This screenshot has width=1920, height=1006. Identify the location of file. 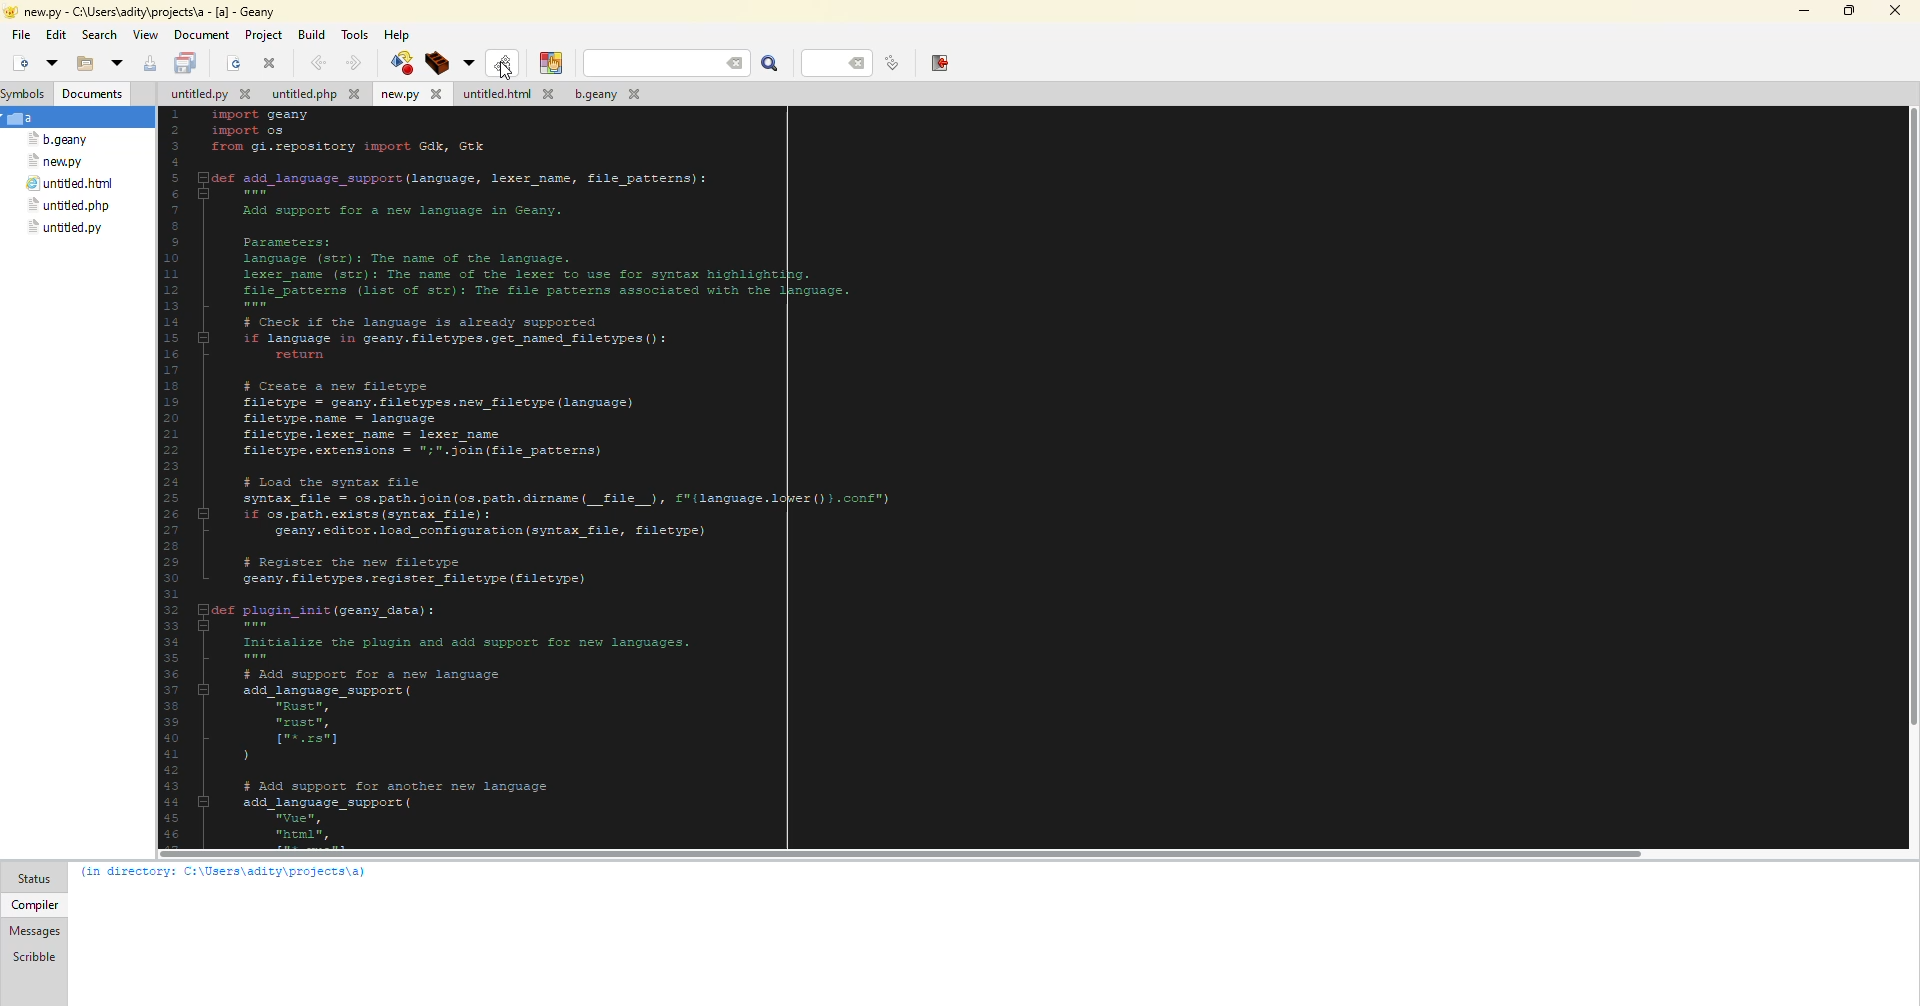
(18, 34).